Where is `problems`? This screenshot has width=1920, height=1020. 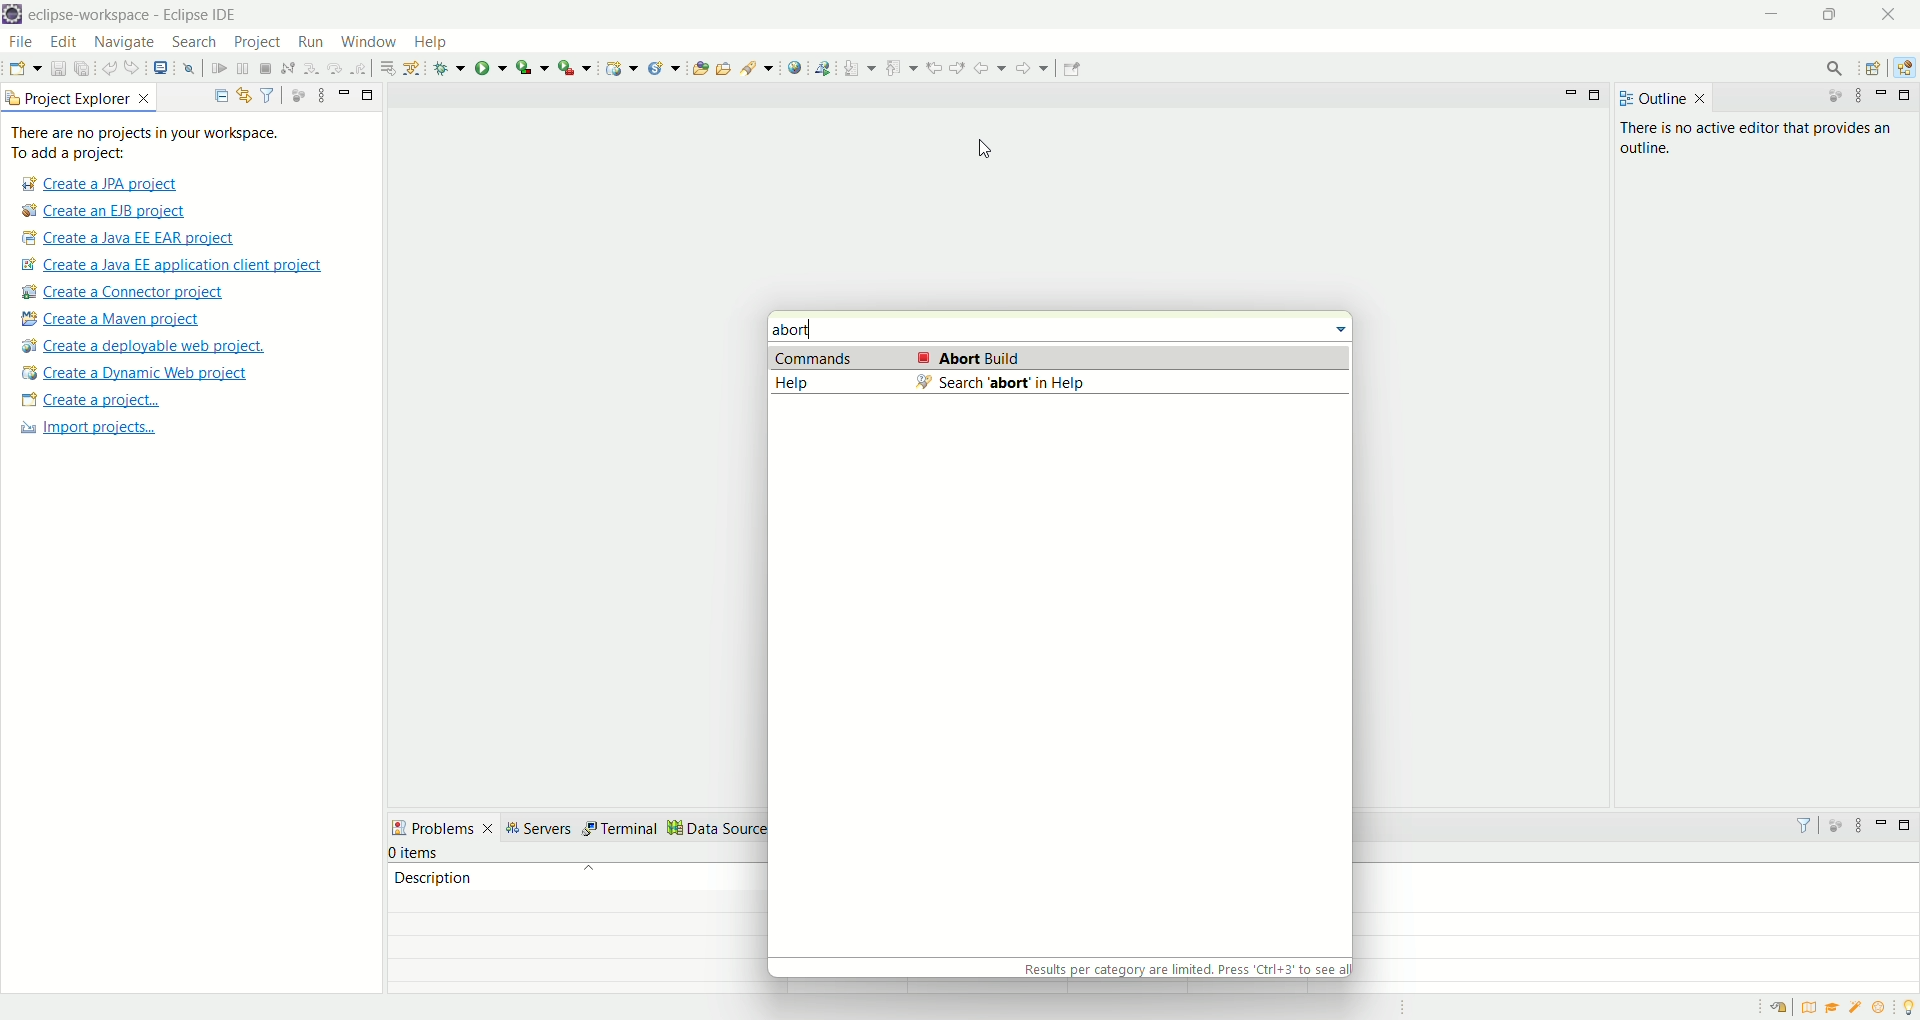 problems is located at coordinates (445, 826).